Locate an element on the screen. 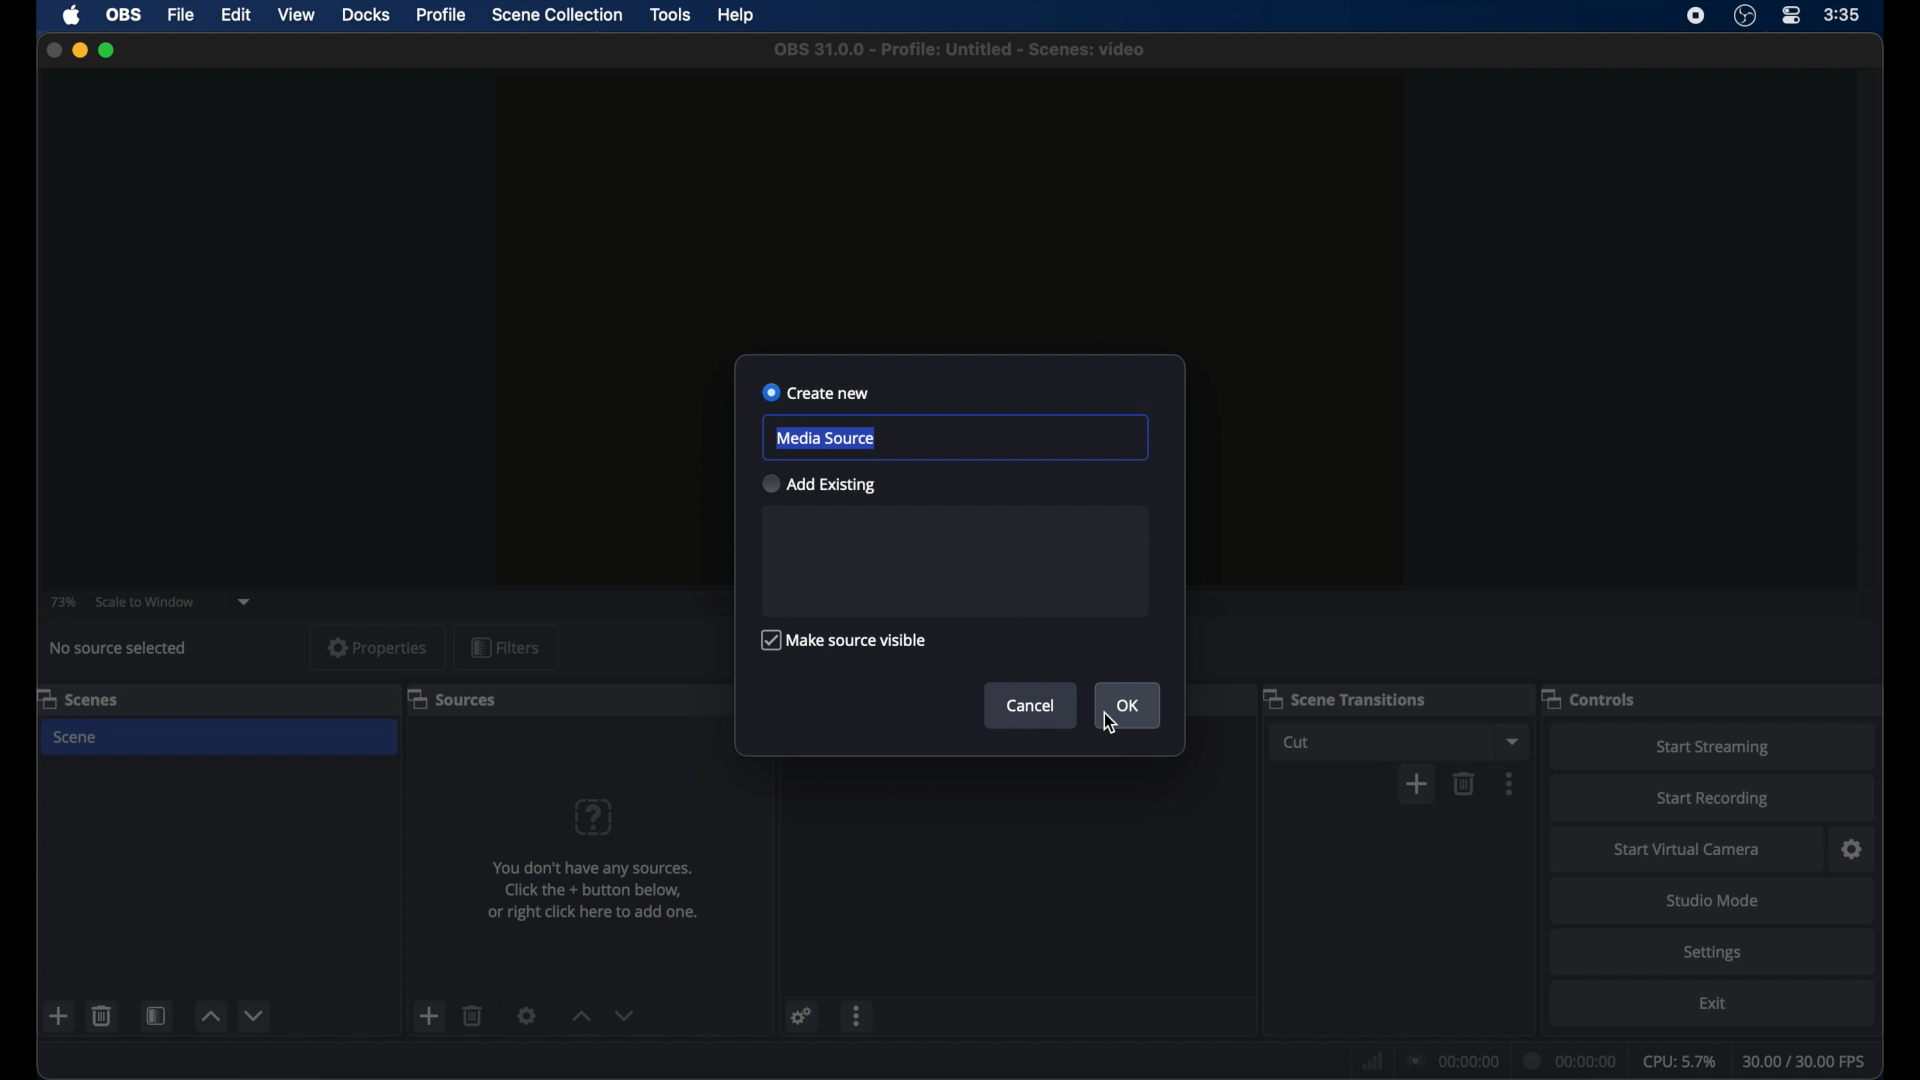 The width and height of the screenshot is (1920, 1080). scene transitions is located at coordinates (1344, 698).